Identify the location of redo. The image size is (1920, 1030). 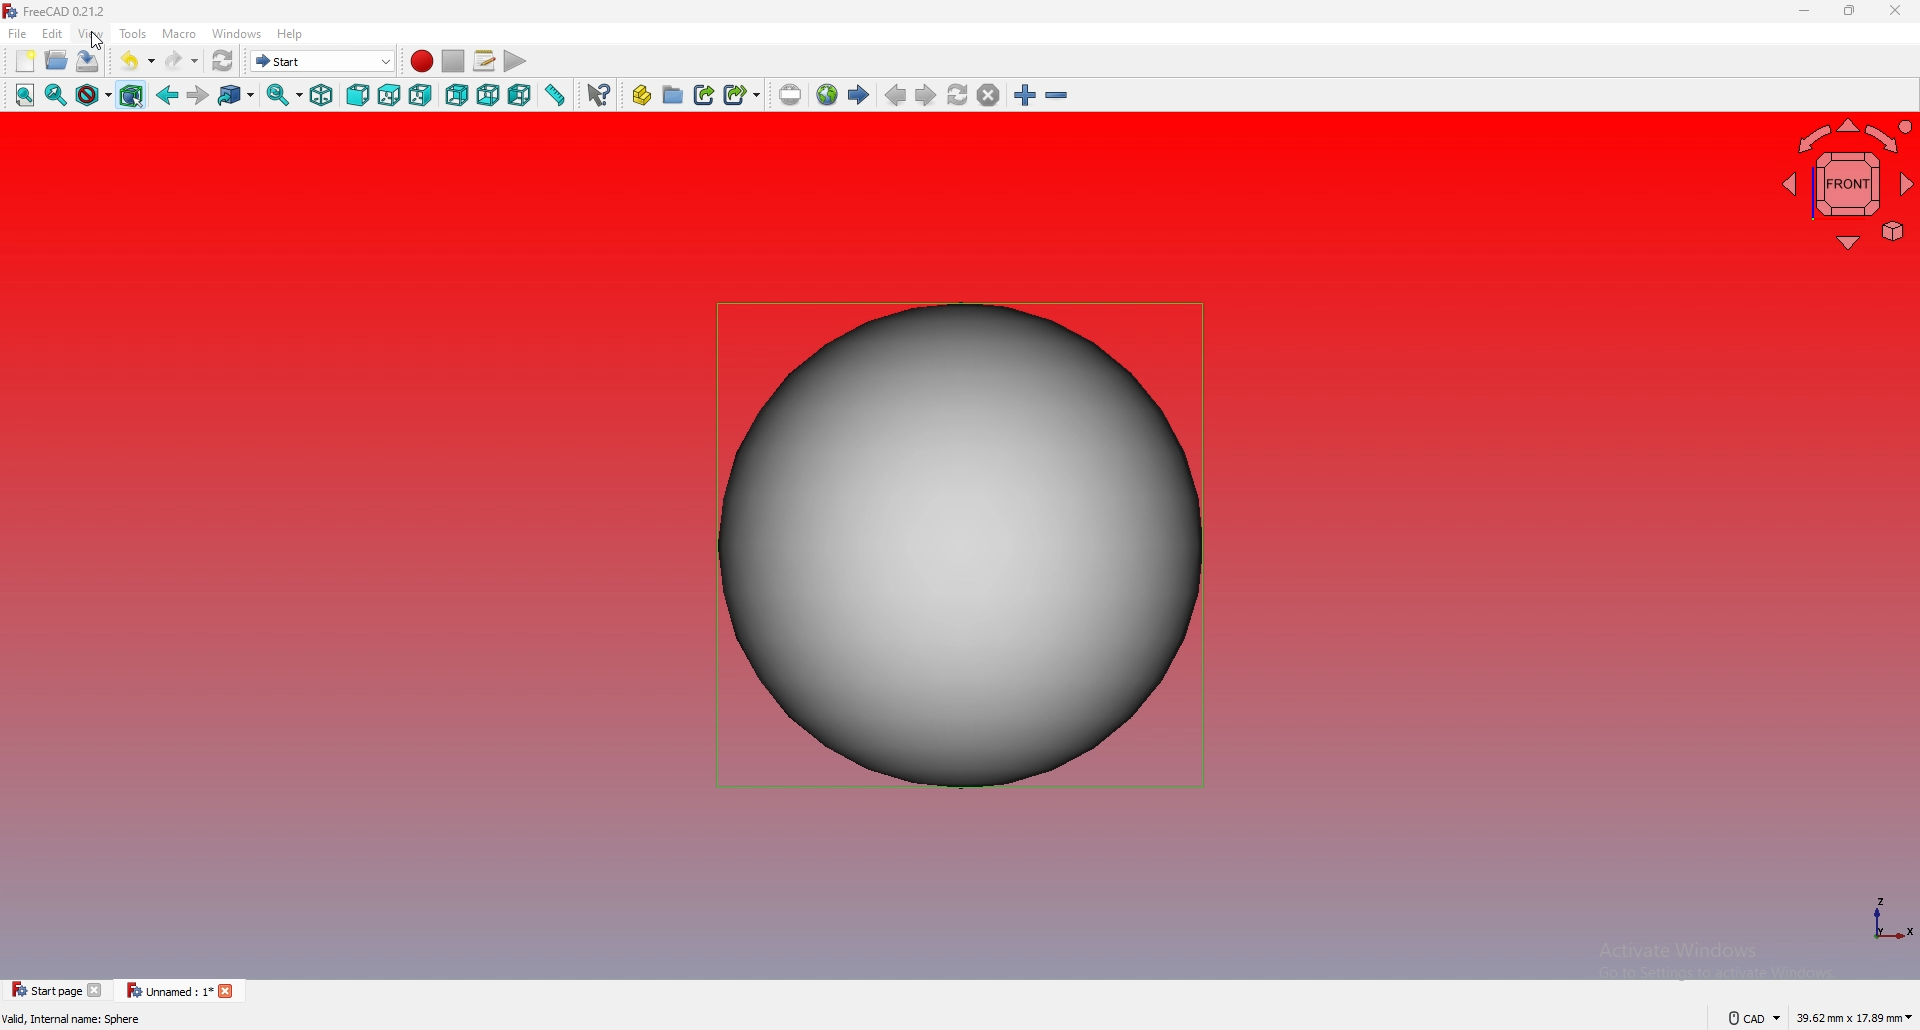
(183, 60).